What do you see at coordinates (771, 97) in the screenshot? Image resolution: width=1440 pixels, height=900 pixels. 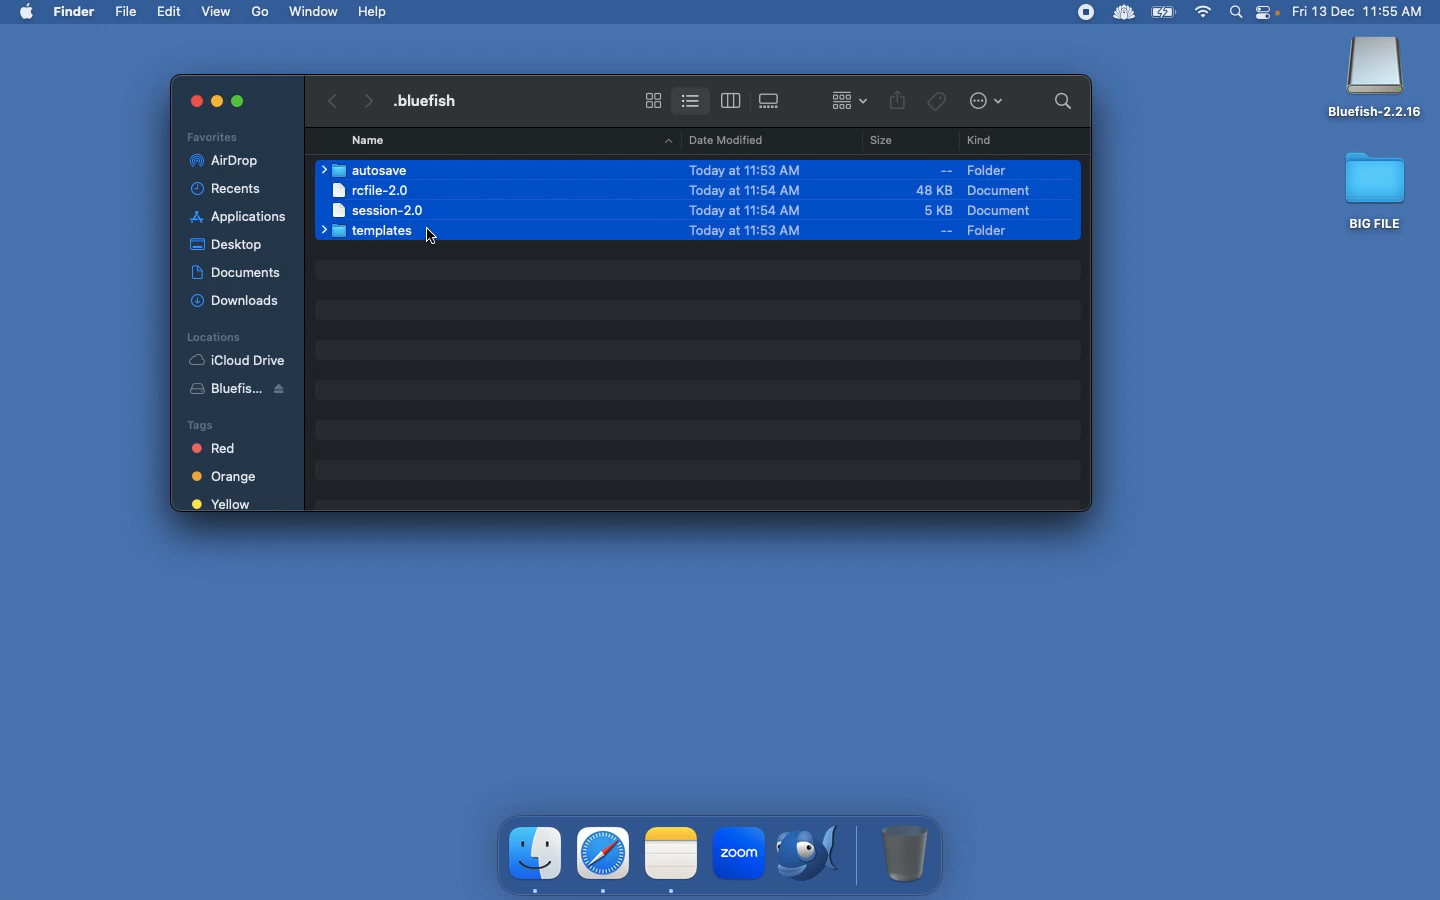 I see `Gallery View` at bounding box center [771, 97].